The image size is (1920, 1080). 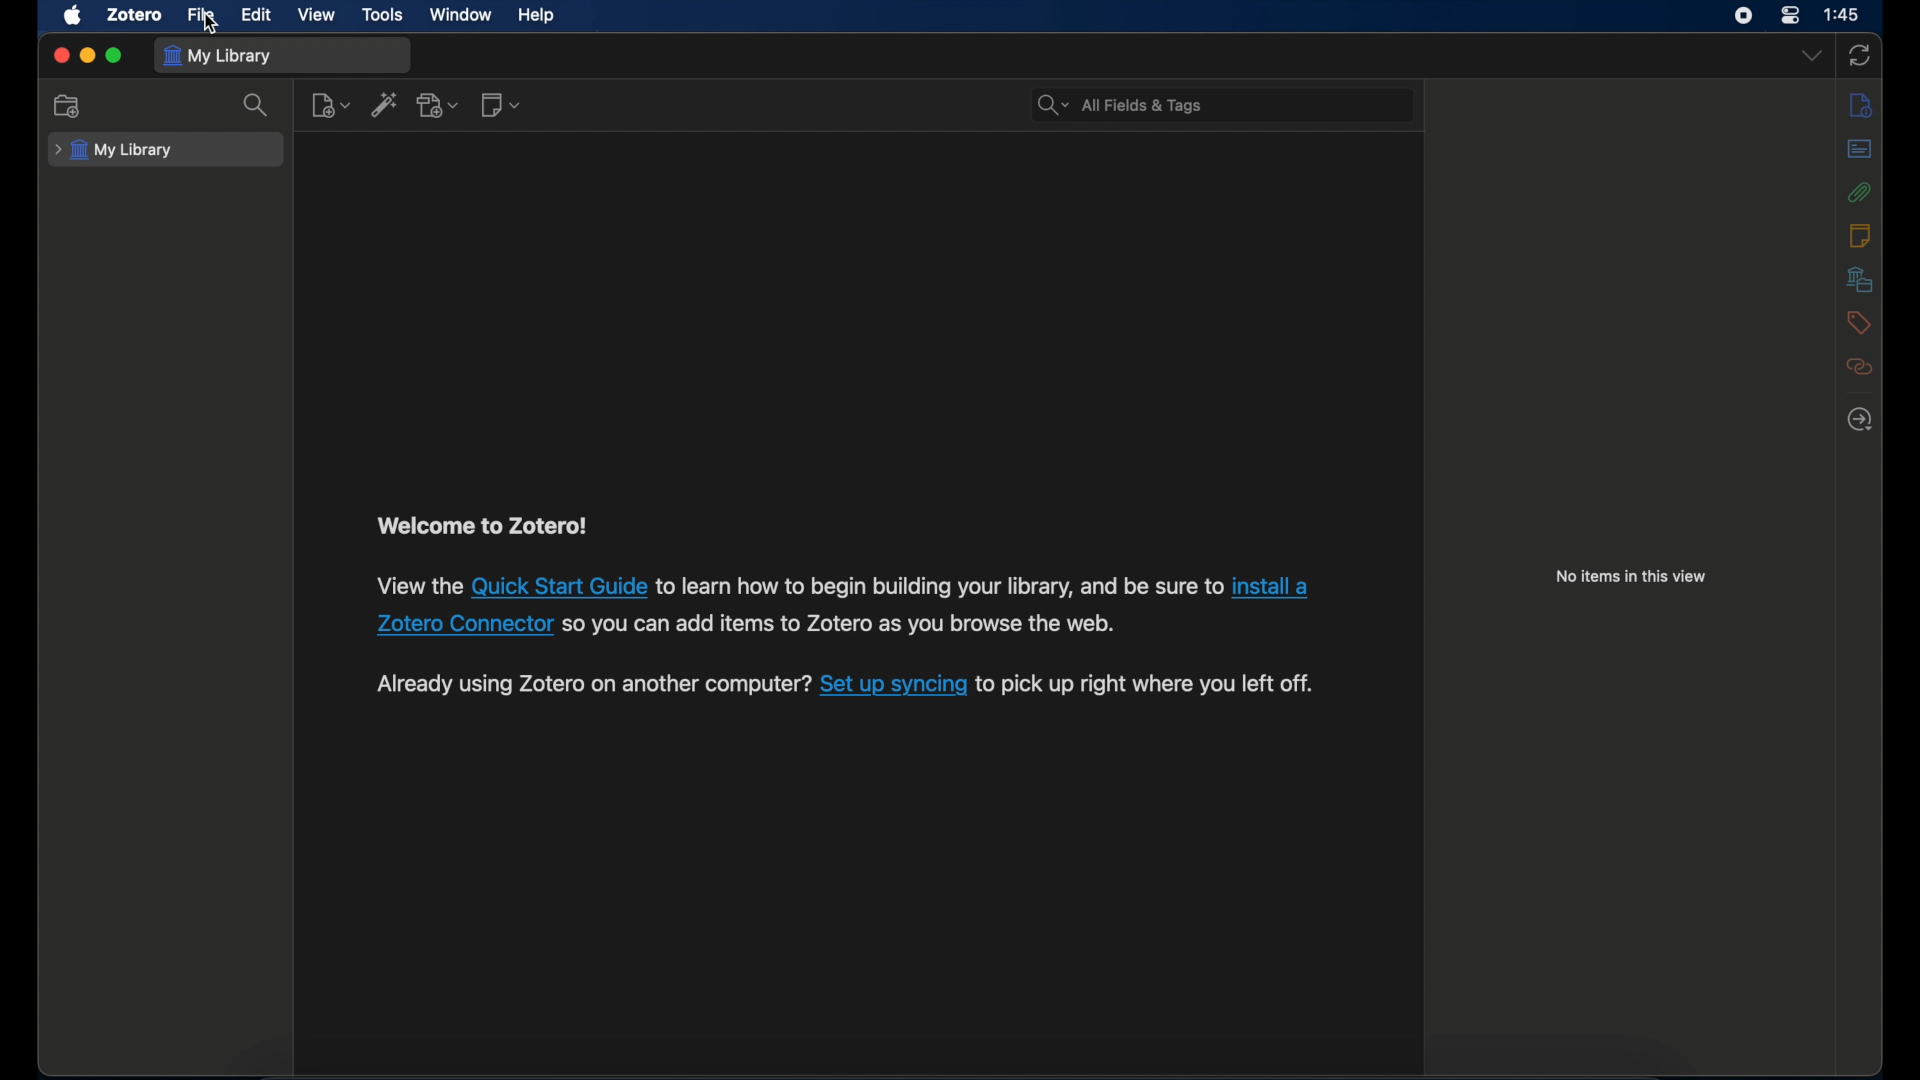 I want to click on Already using Zotero on another computer?, so click(x=592, y=685).